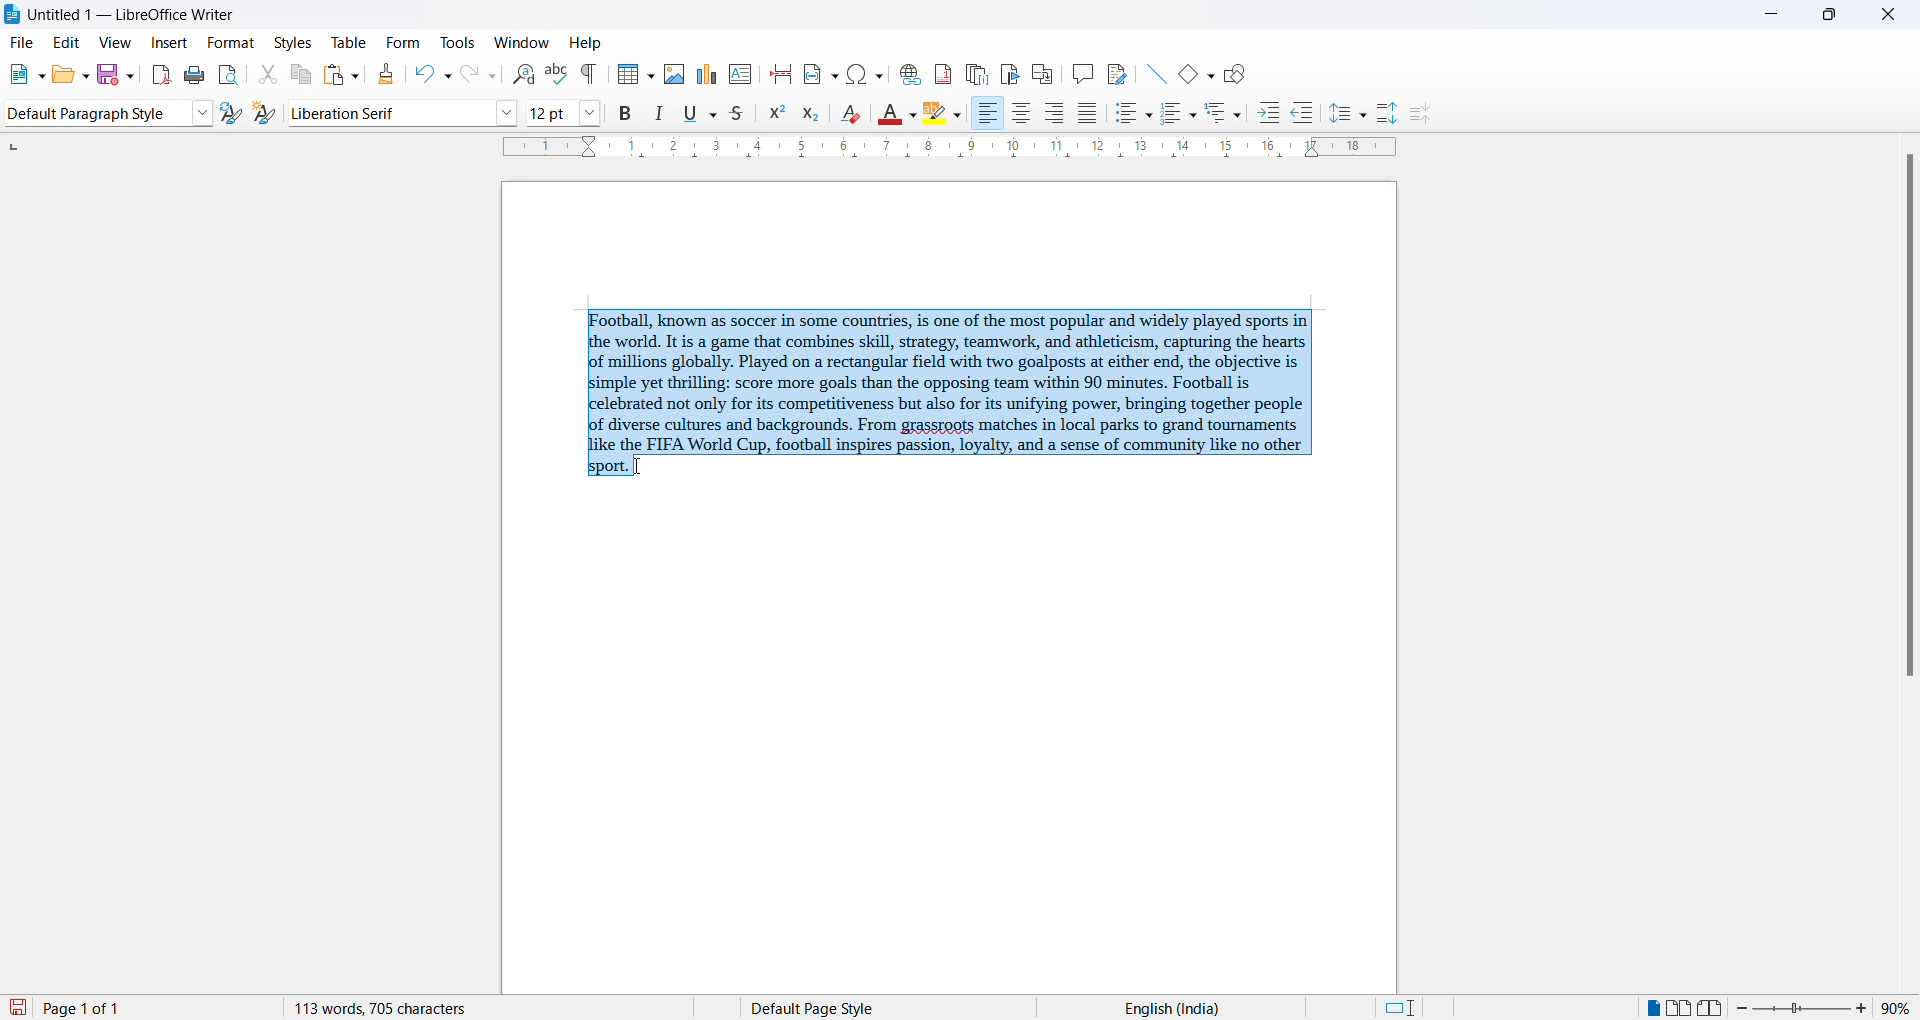  What do you see at coordinates (388, 74) in the screenshot?
I see `clone formatting` at bounding box center [388, 74].